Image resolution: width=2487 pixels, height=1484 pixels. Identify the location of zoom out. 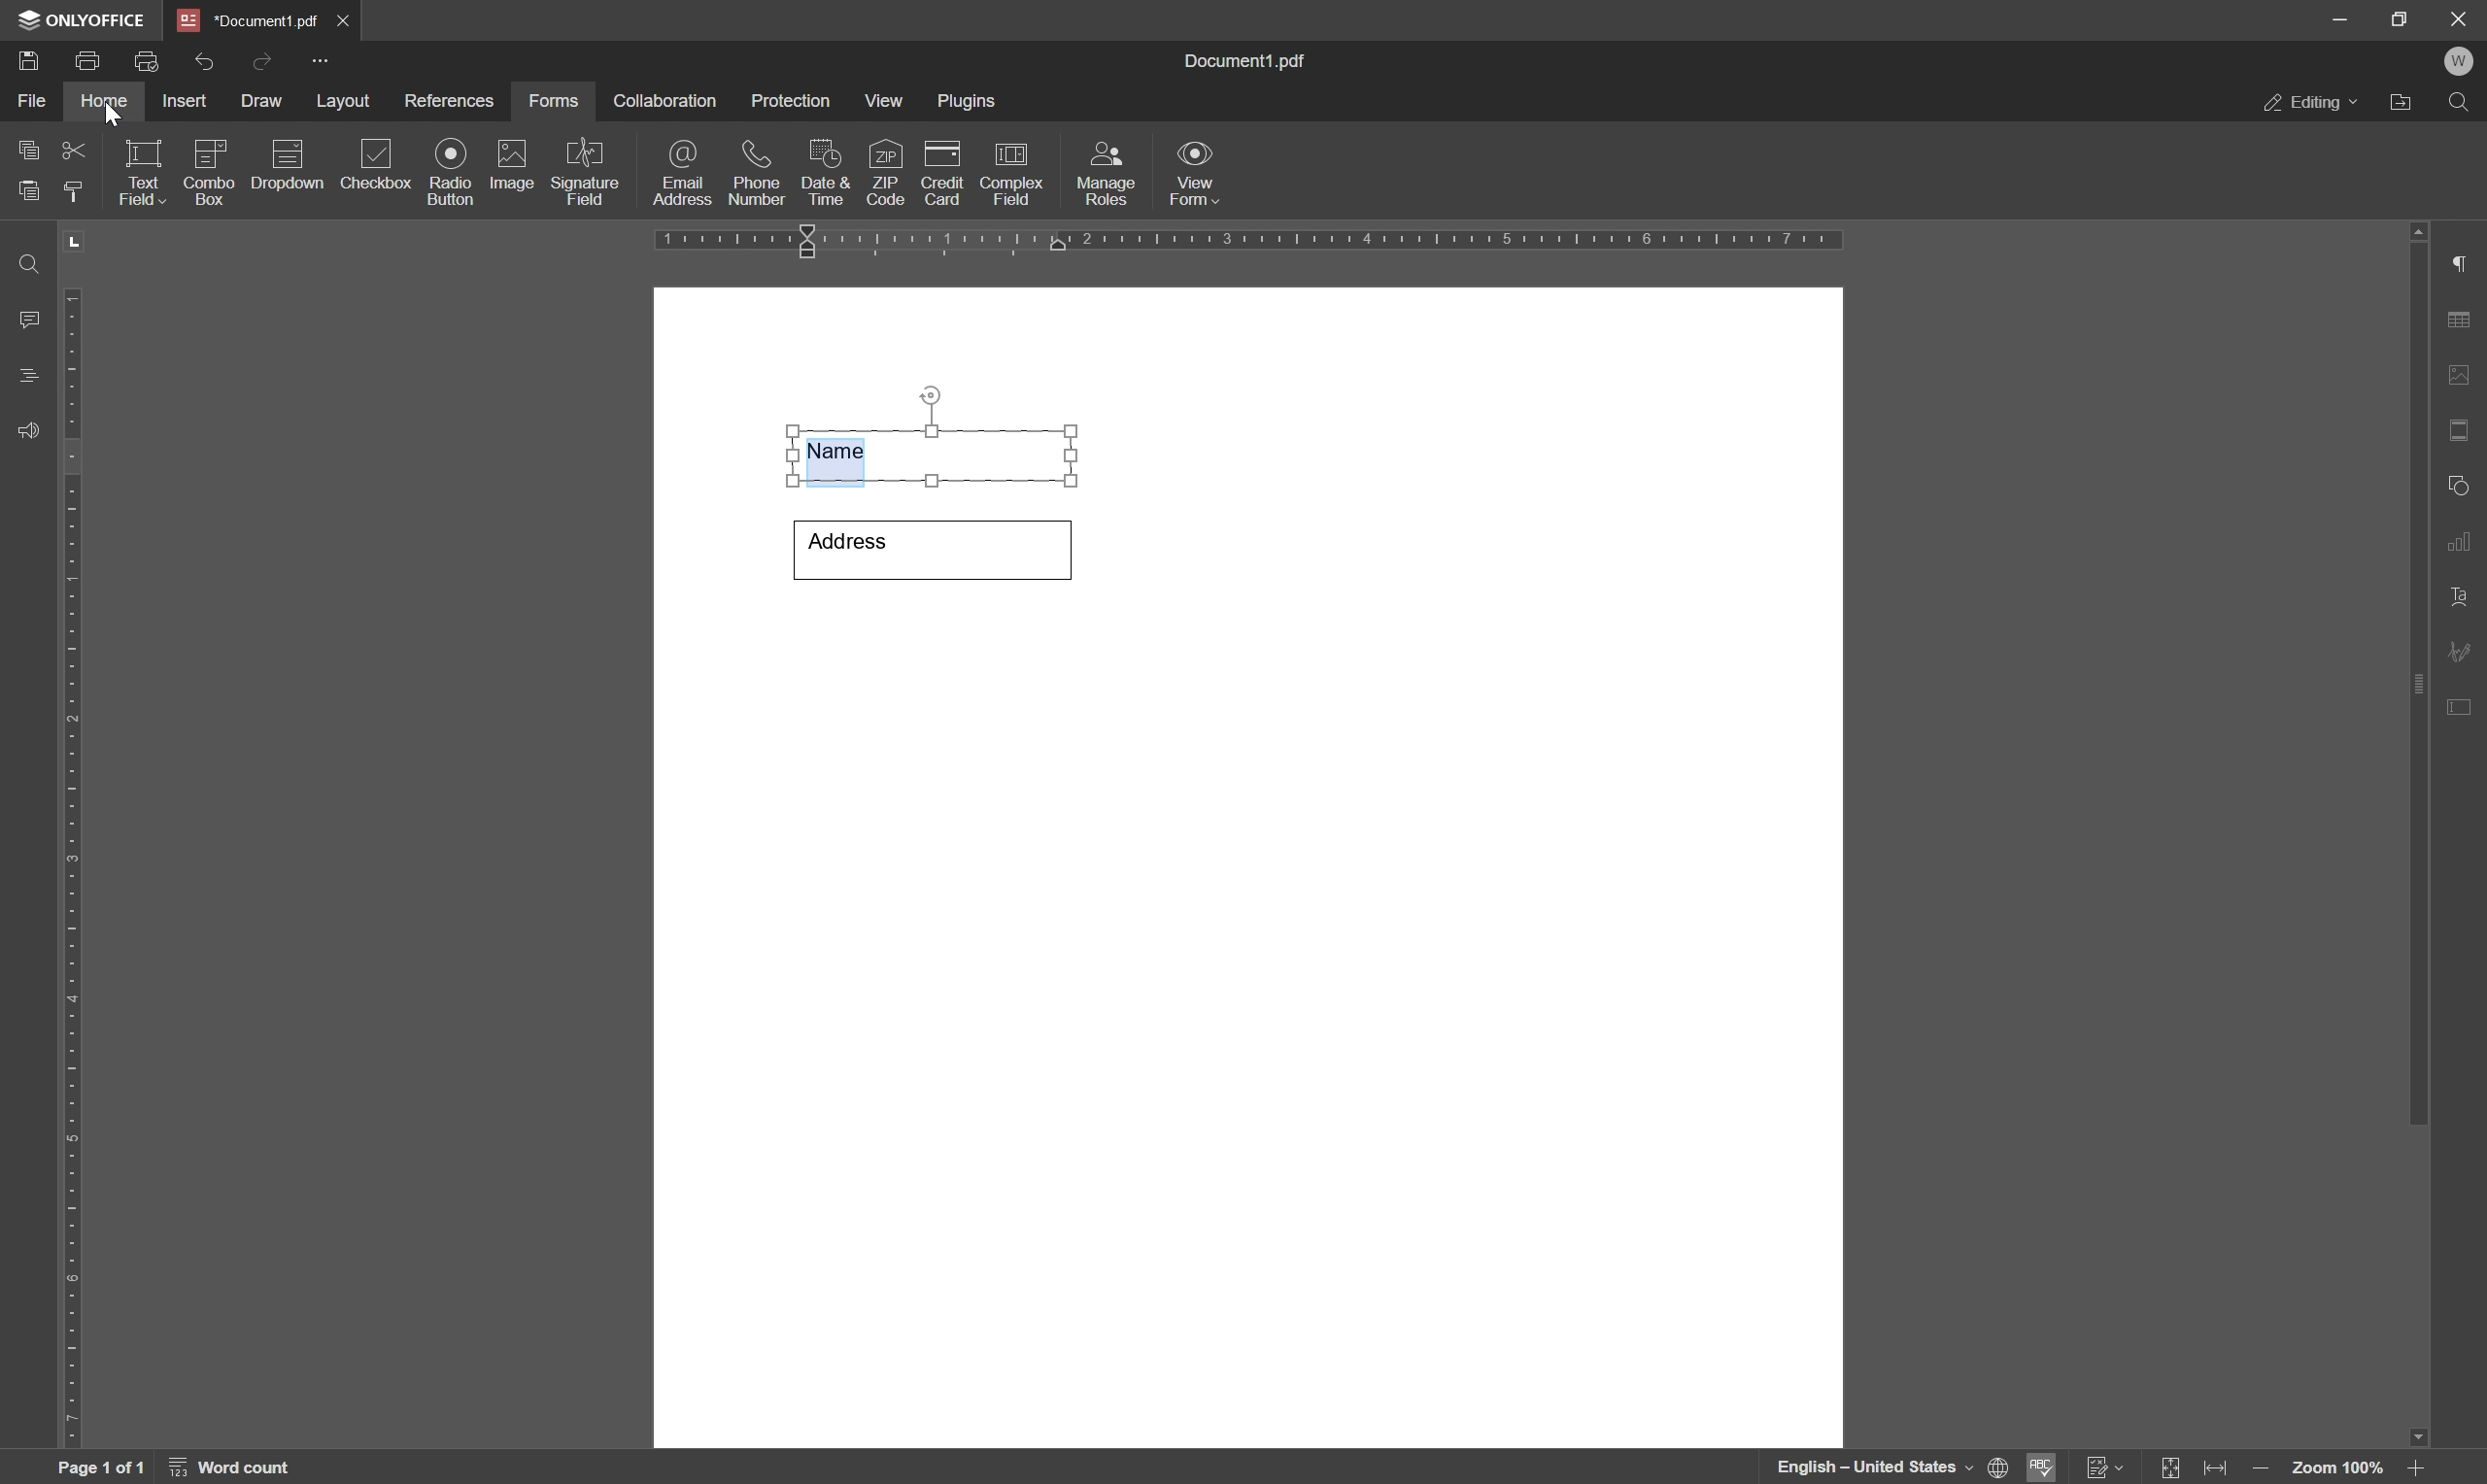
(2265, 1470).